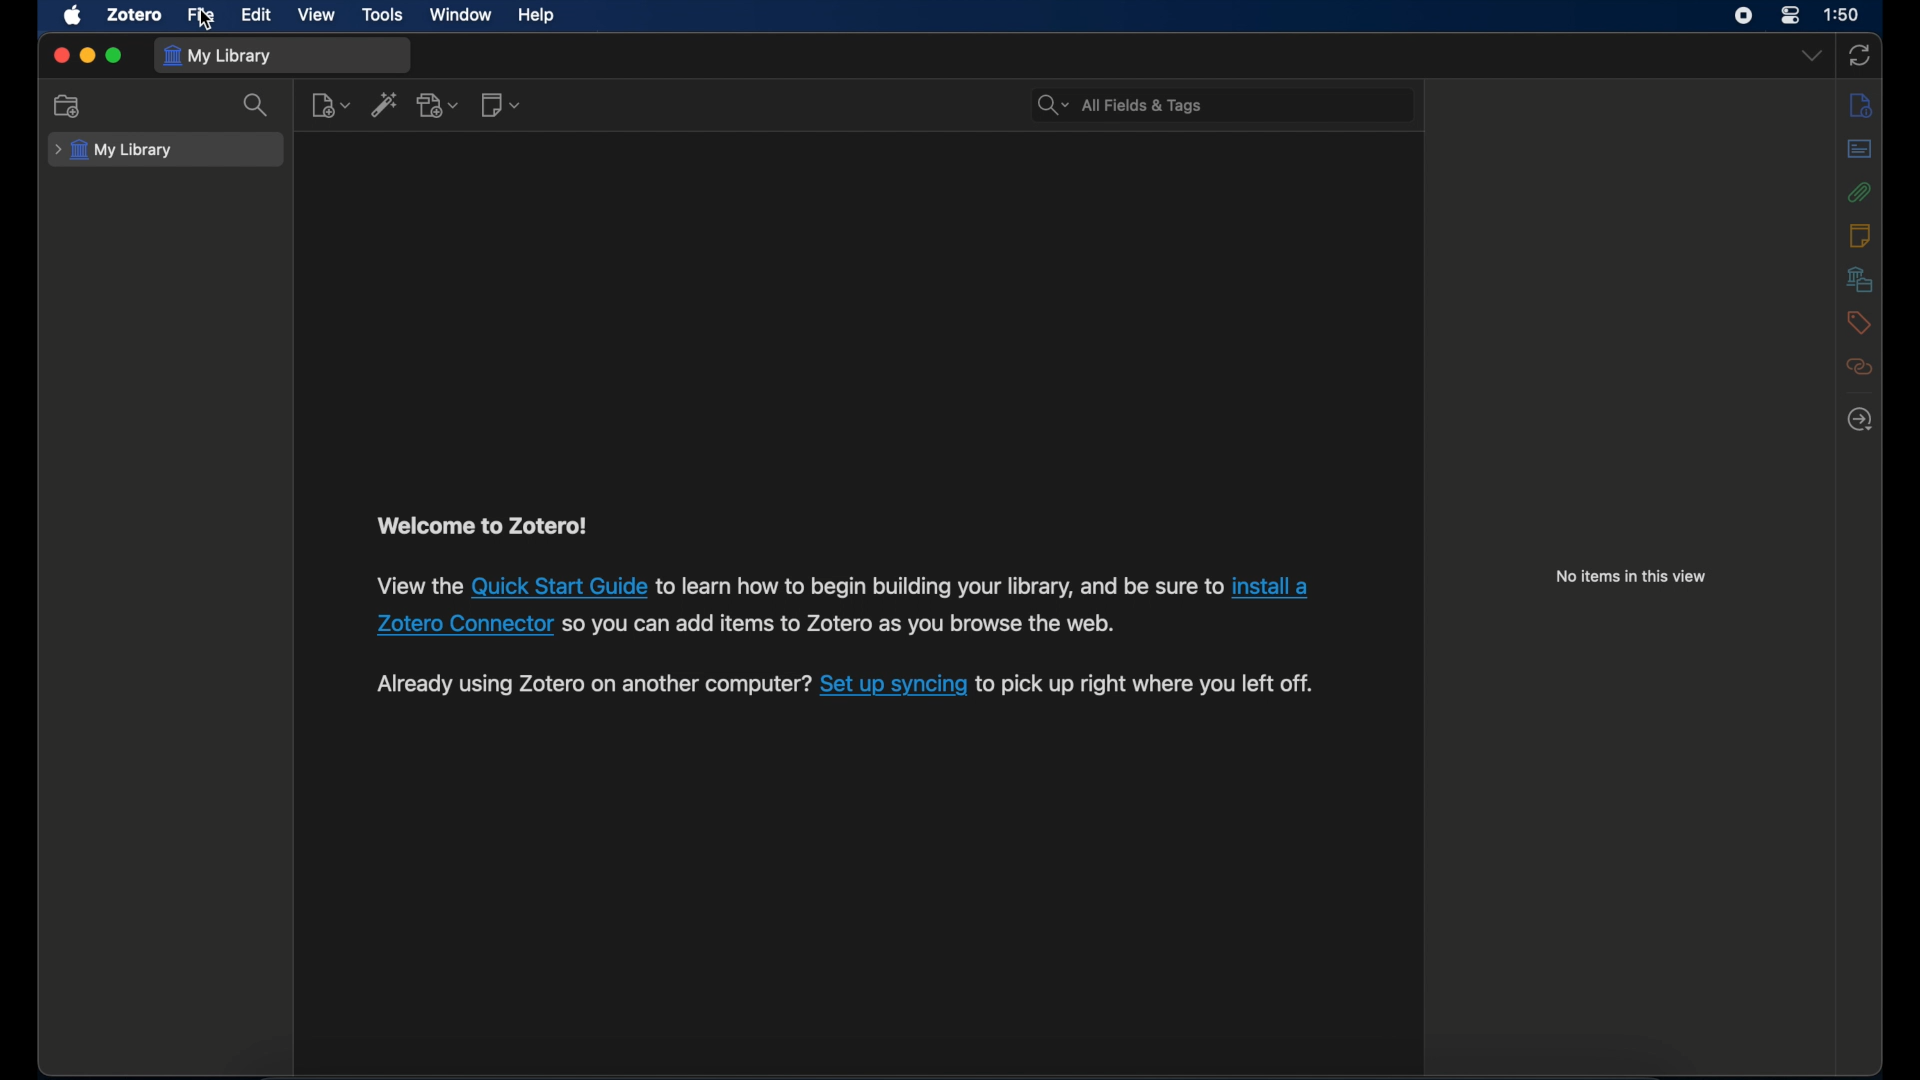 The image size is (1920, 1080). What do you see at coordinates (538, 16) in the screenshot?
I see `help` at bounding box center [538, 16].